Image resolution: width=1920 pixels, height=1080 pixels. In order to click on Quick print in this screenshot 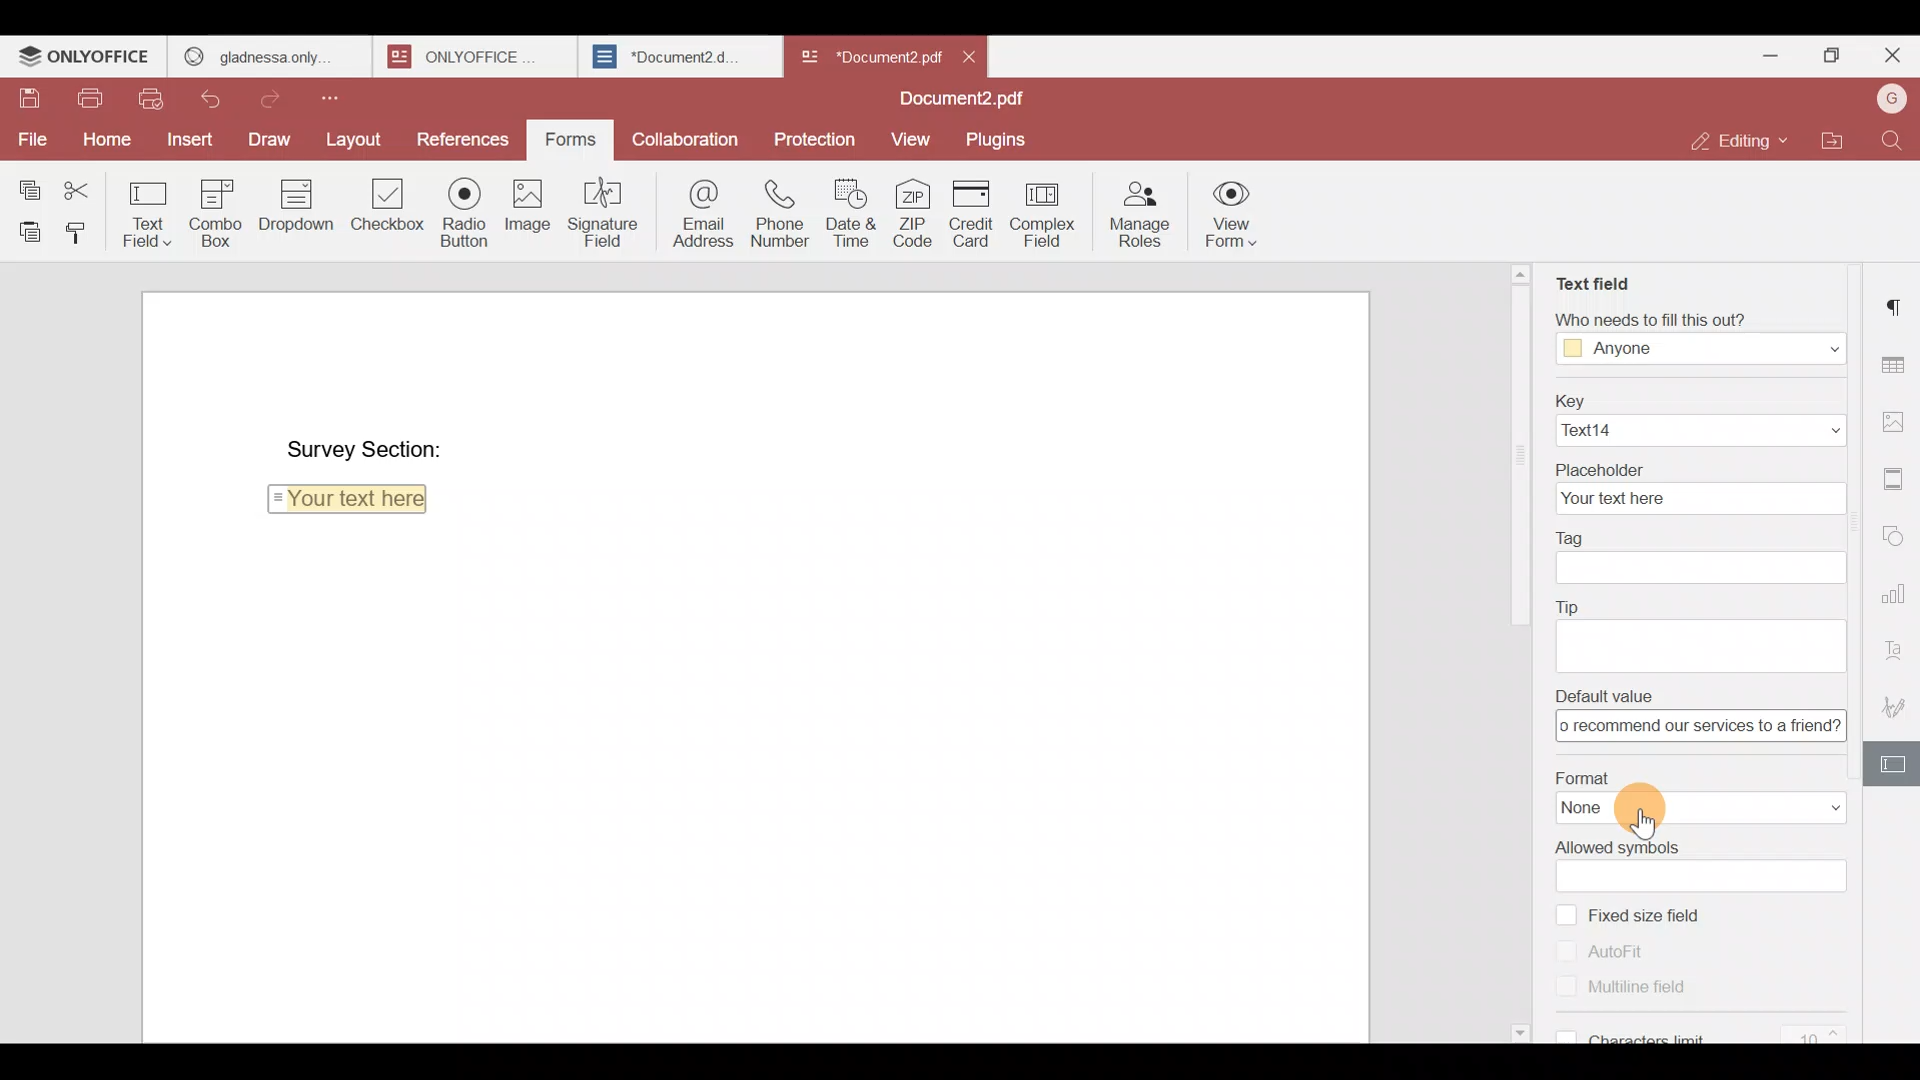, I will do `click(158, 99)`.